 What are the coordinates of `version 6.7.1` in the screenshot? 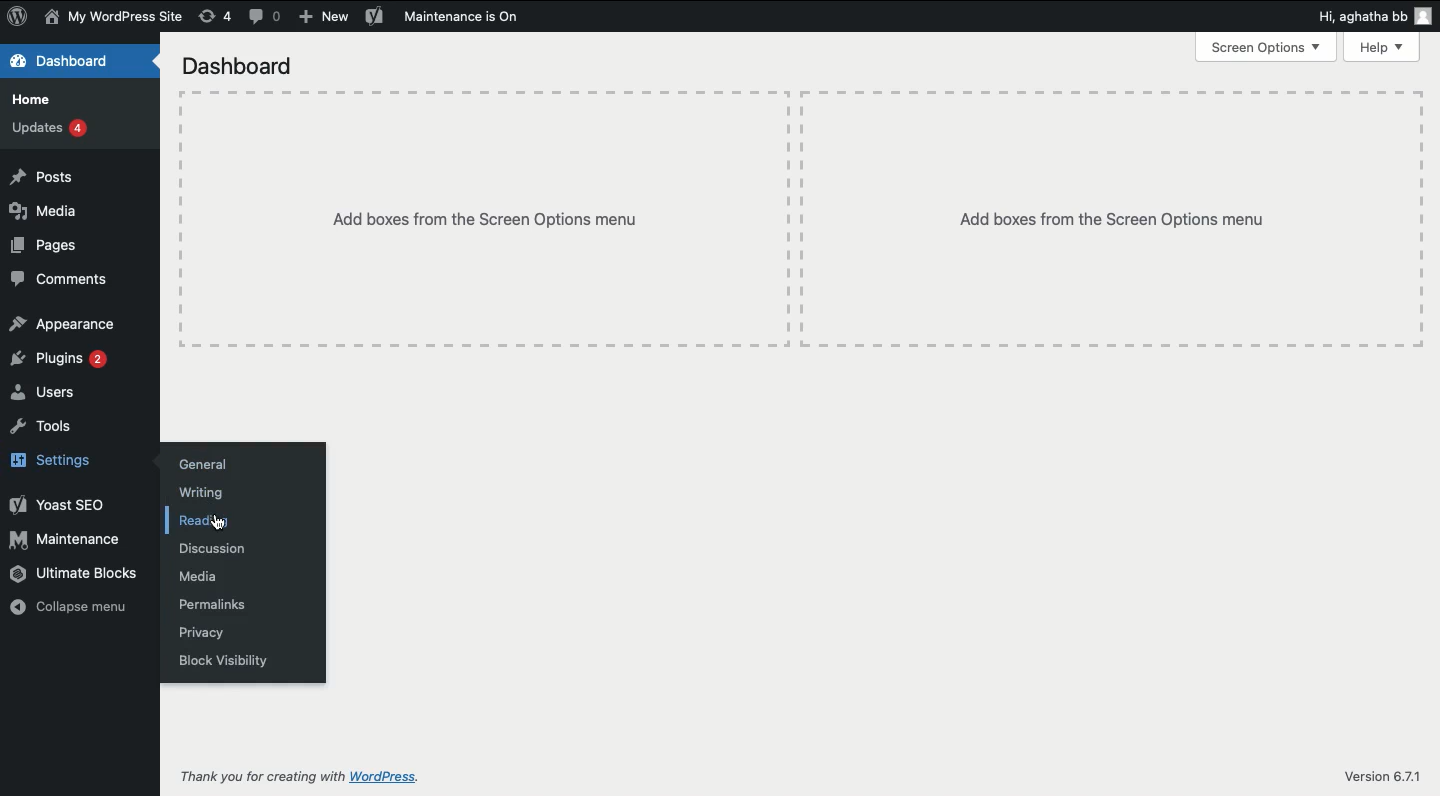 It's located at (1386, 777).